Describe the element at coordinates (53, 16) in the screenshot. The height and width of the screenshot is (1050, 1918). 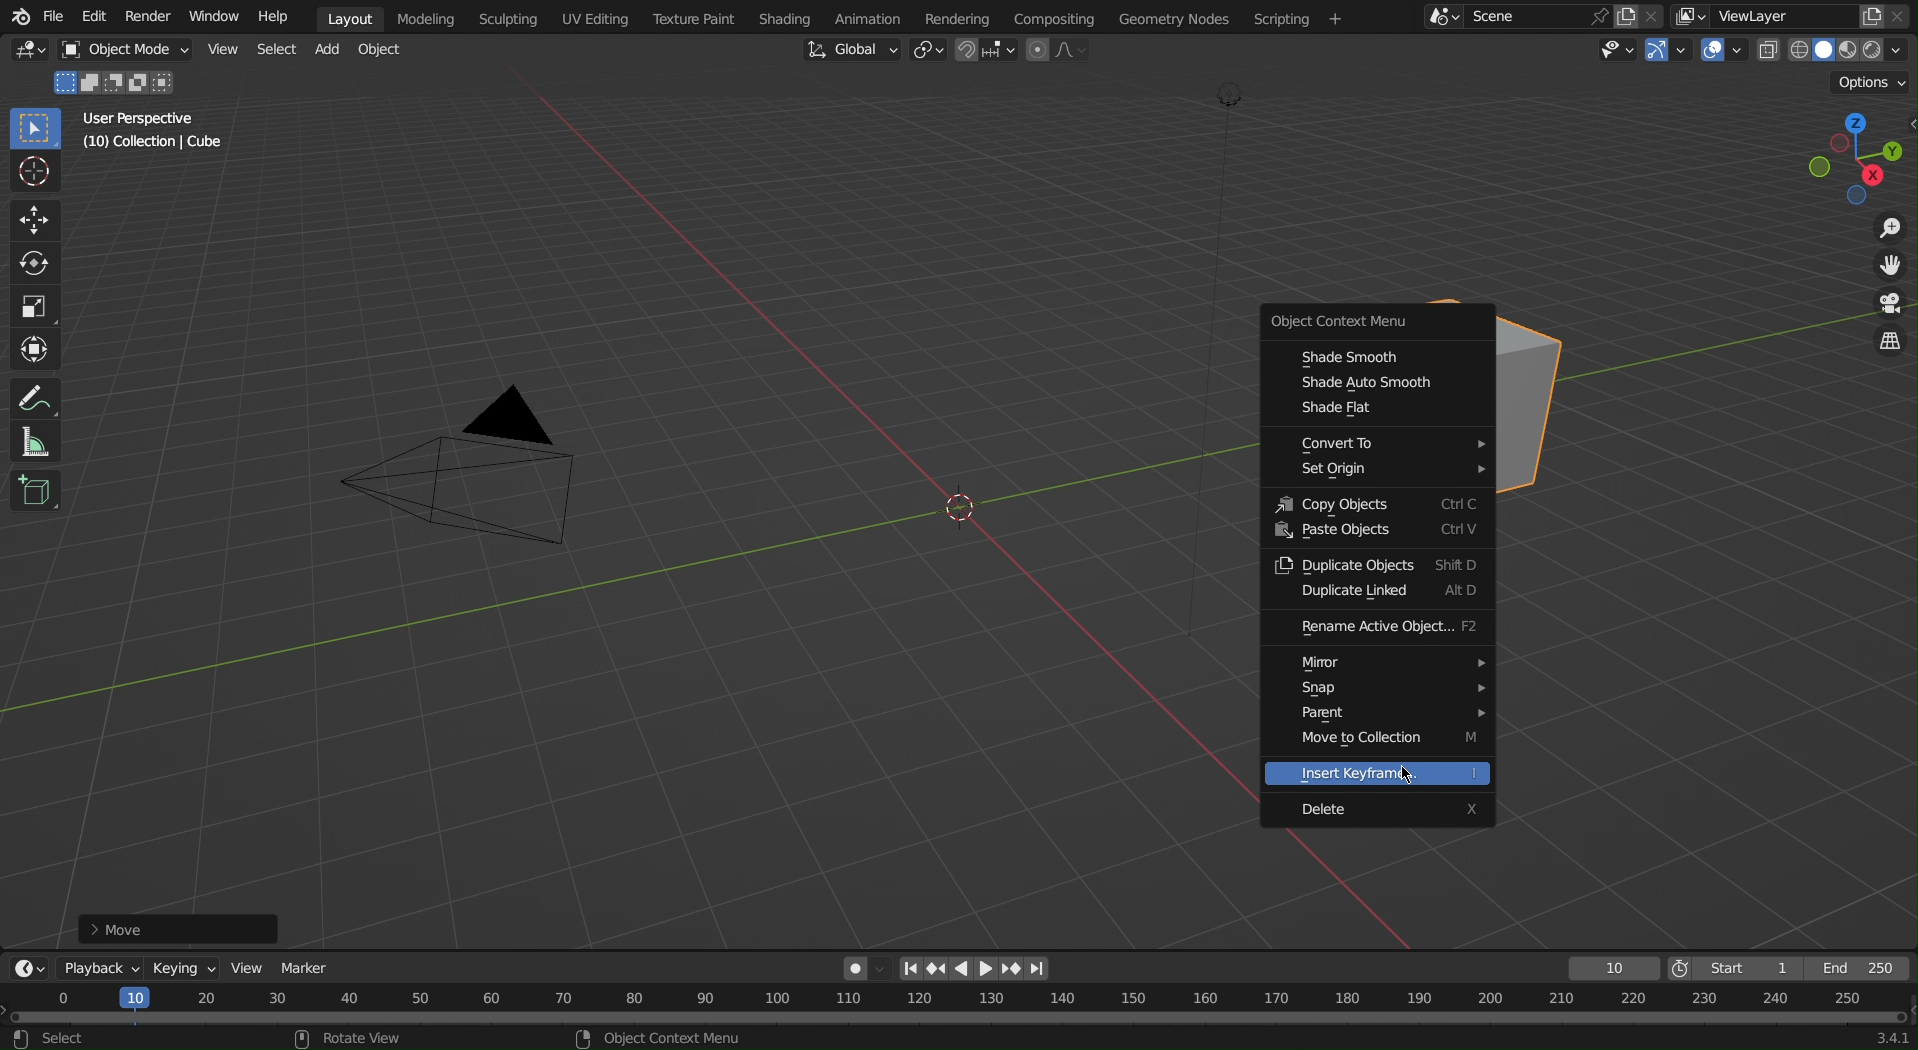
I see `File` at that location.